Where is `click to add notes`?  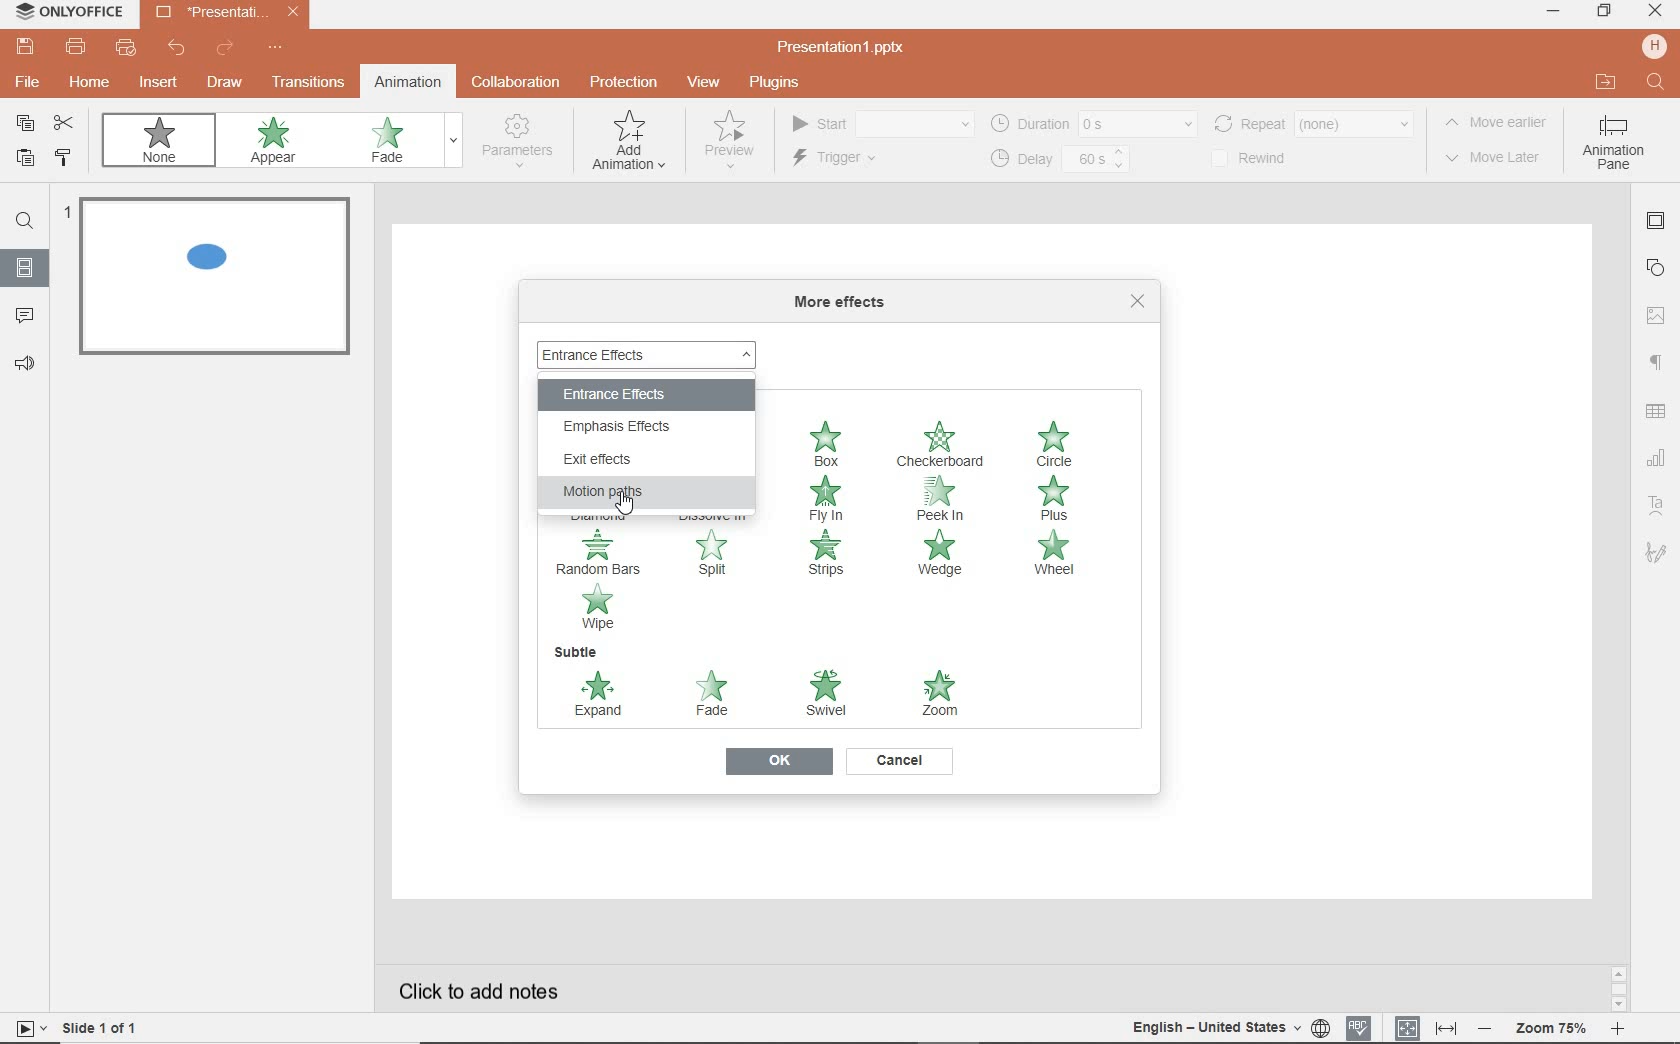
click to add notes is located at coordinates (484, 985).